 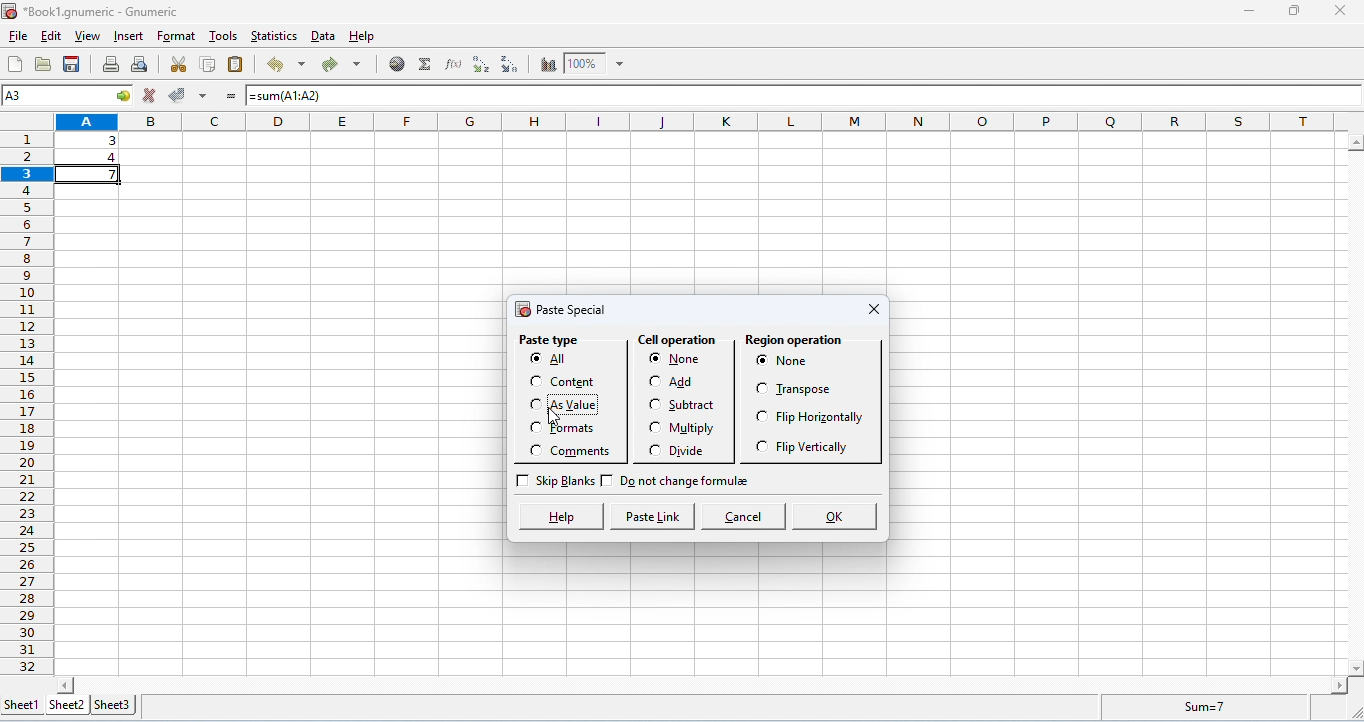 What do you see at coordinates (396, 65) in the screenshot?
I see `insert hyperlink` at bounding box center [396, 65].